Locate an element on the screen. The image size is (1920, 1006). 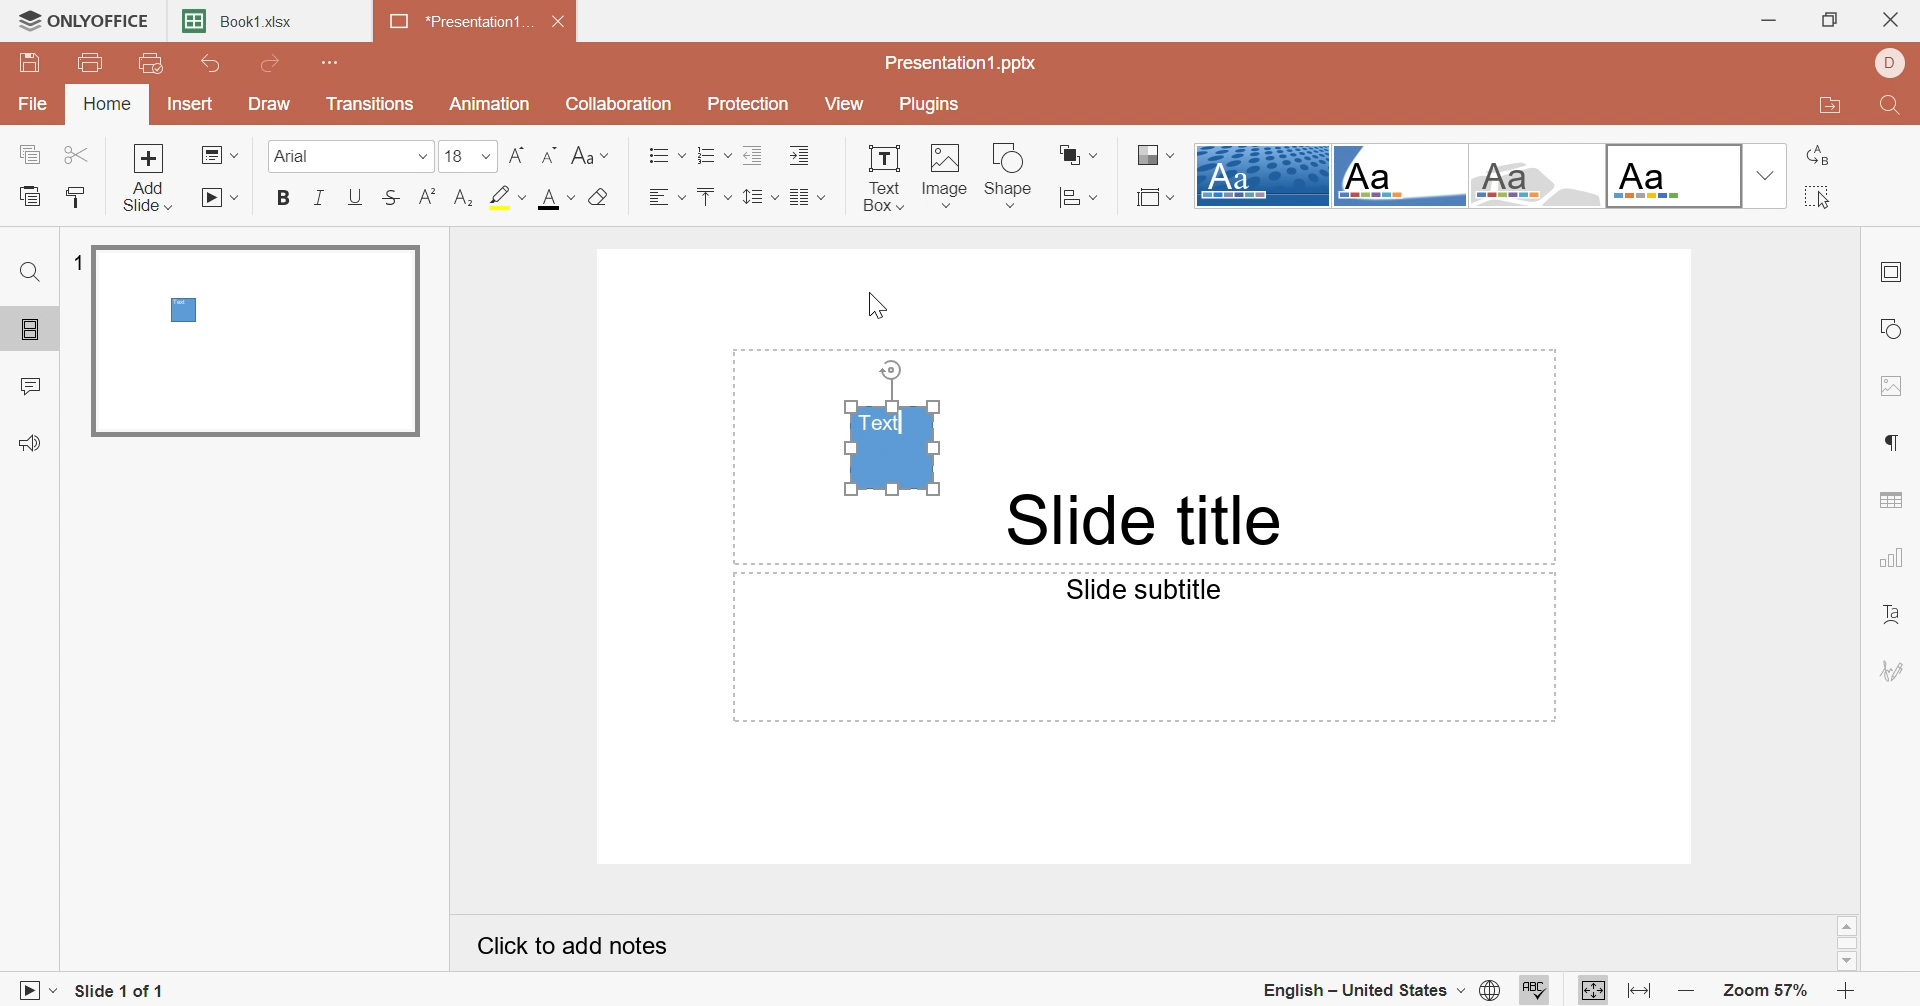
Restore Down is located at coordinates (1835, 20).